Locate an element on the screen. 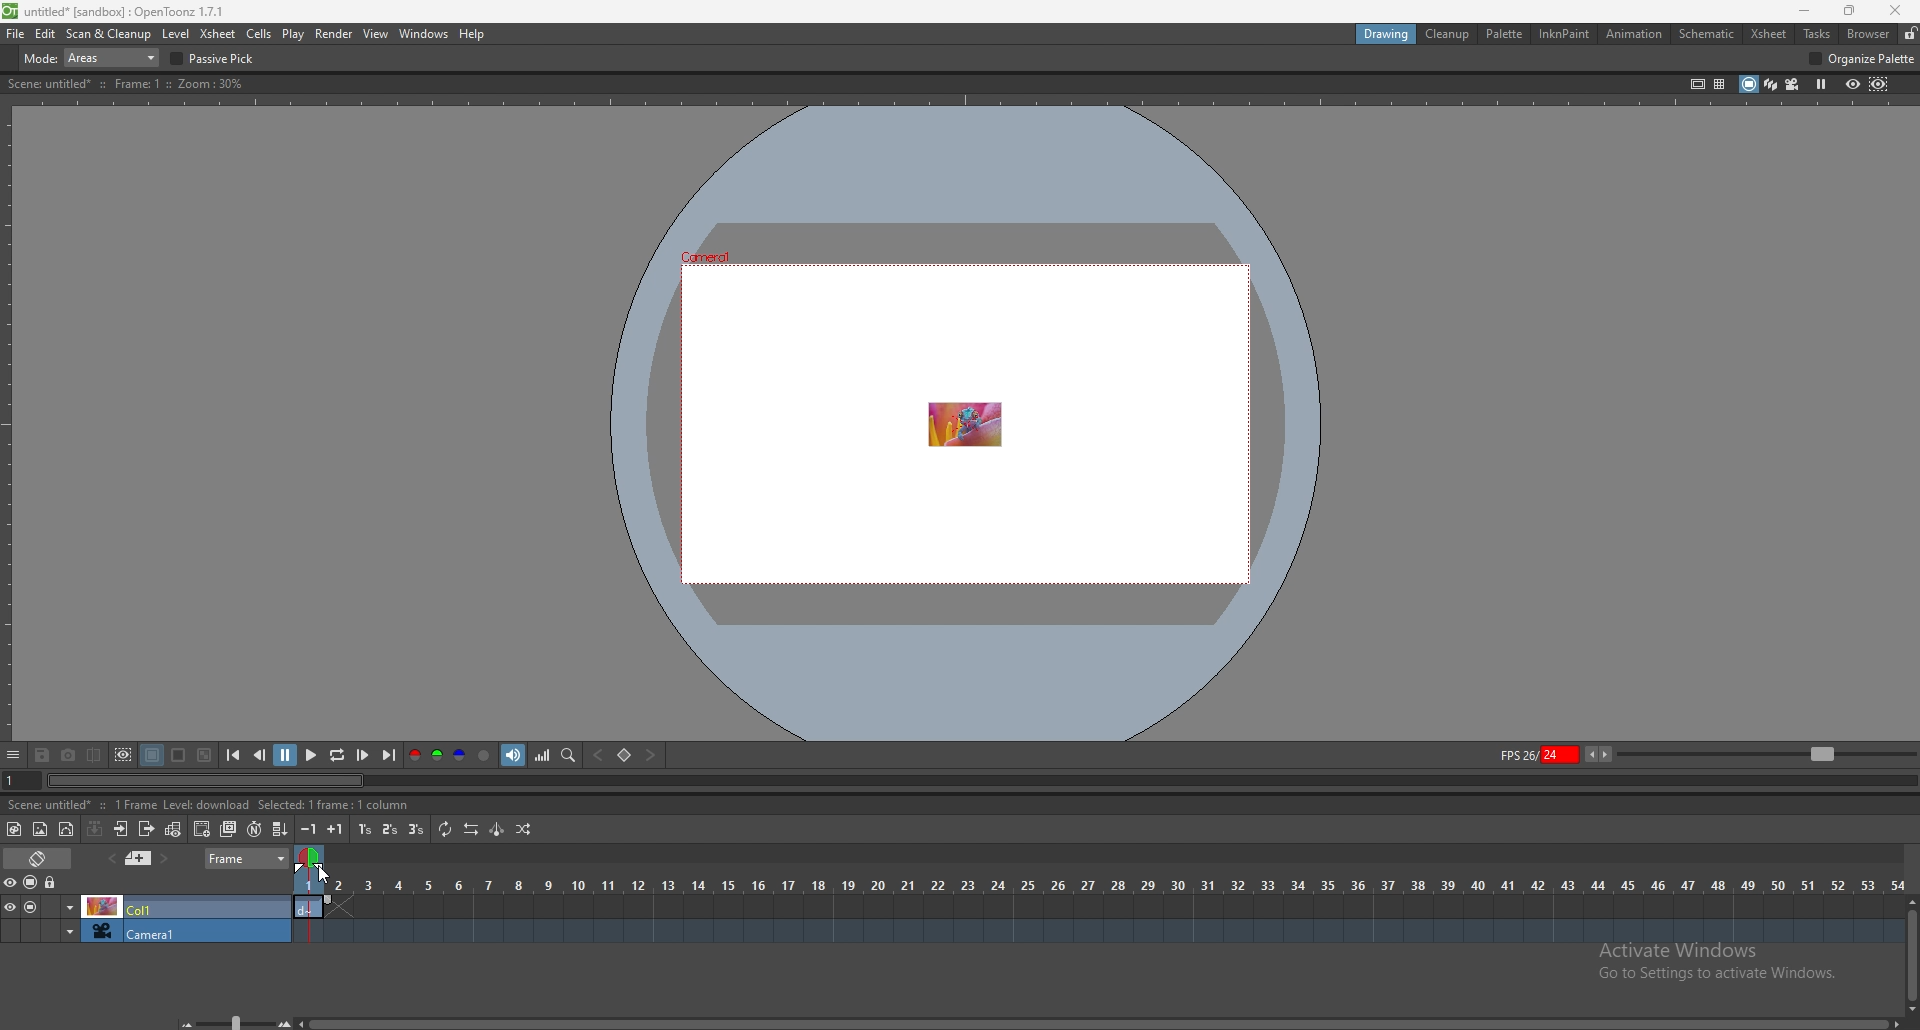 This screenshot has height=1030, width=1920. title is located at coordinates (117, 12).